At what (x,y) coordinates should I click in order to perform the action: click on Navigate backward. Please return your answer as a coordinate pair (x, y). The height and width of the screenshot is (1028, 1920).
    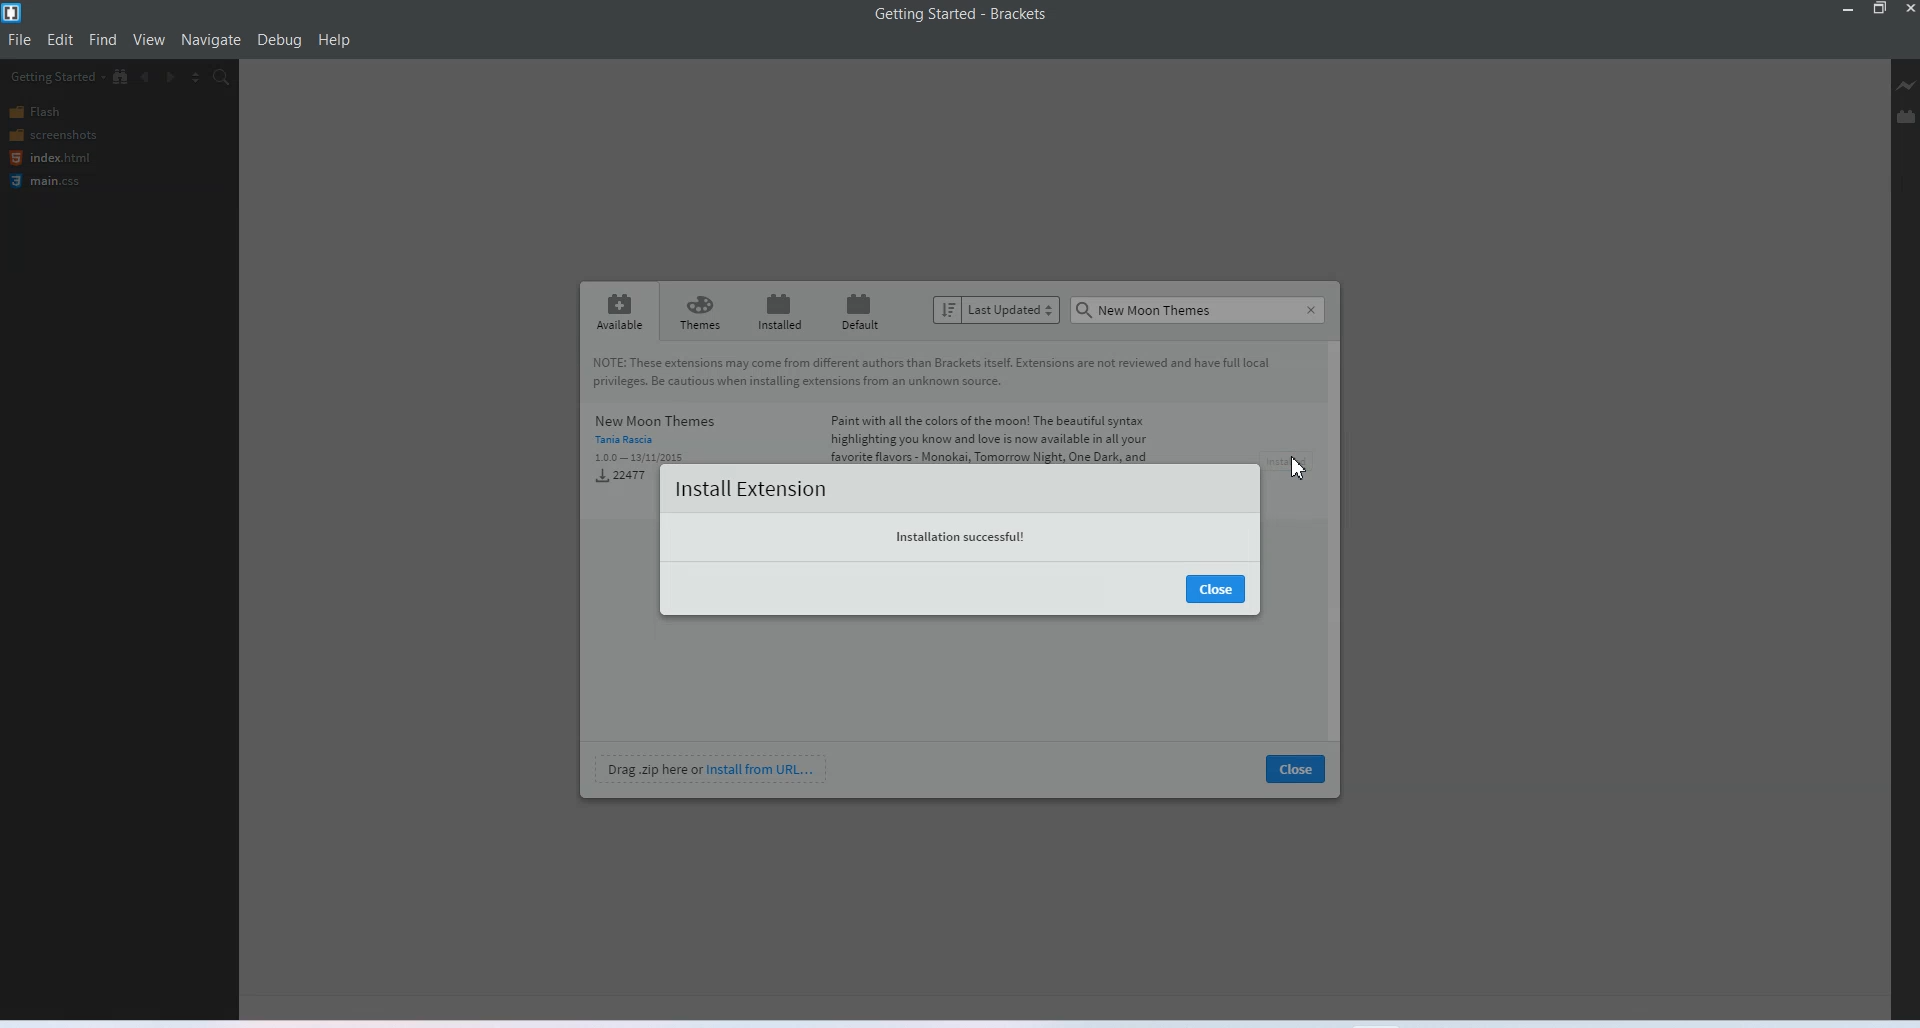
    Looking at the image, I should click on (147, 76).